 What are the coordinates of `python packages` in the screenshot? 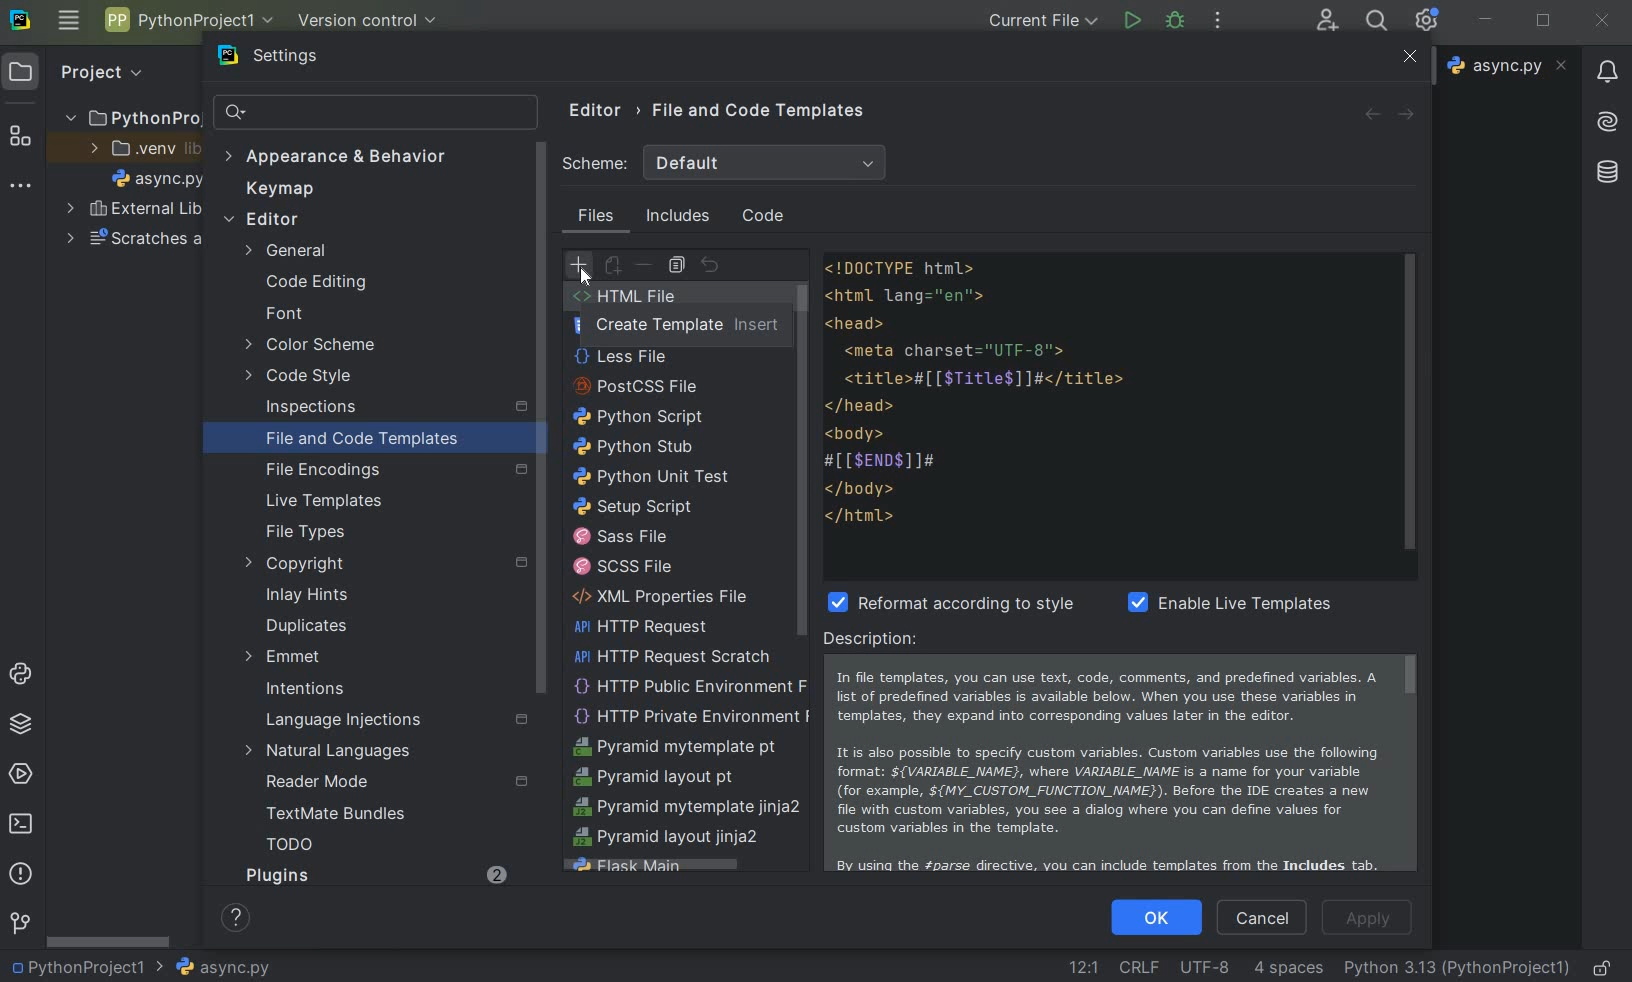 It's located at (22, 722).